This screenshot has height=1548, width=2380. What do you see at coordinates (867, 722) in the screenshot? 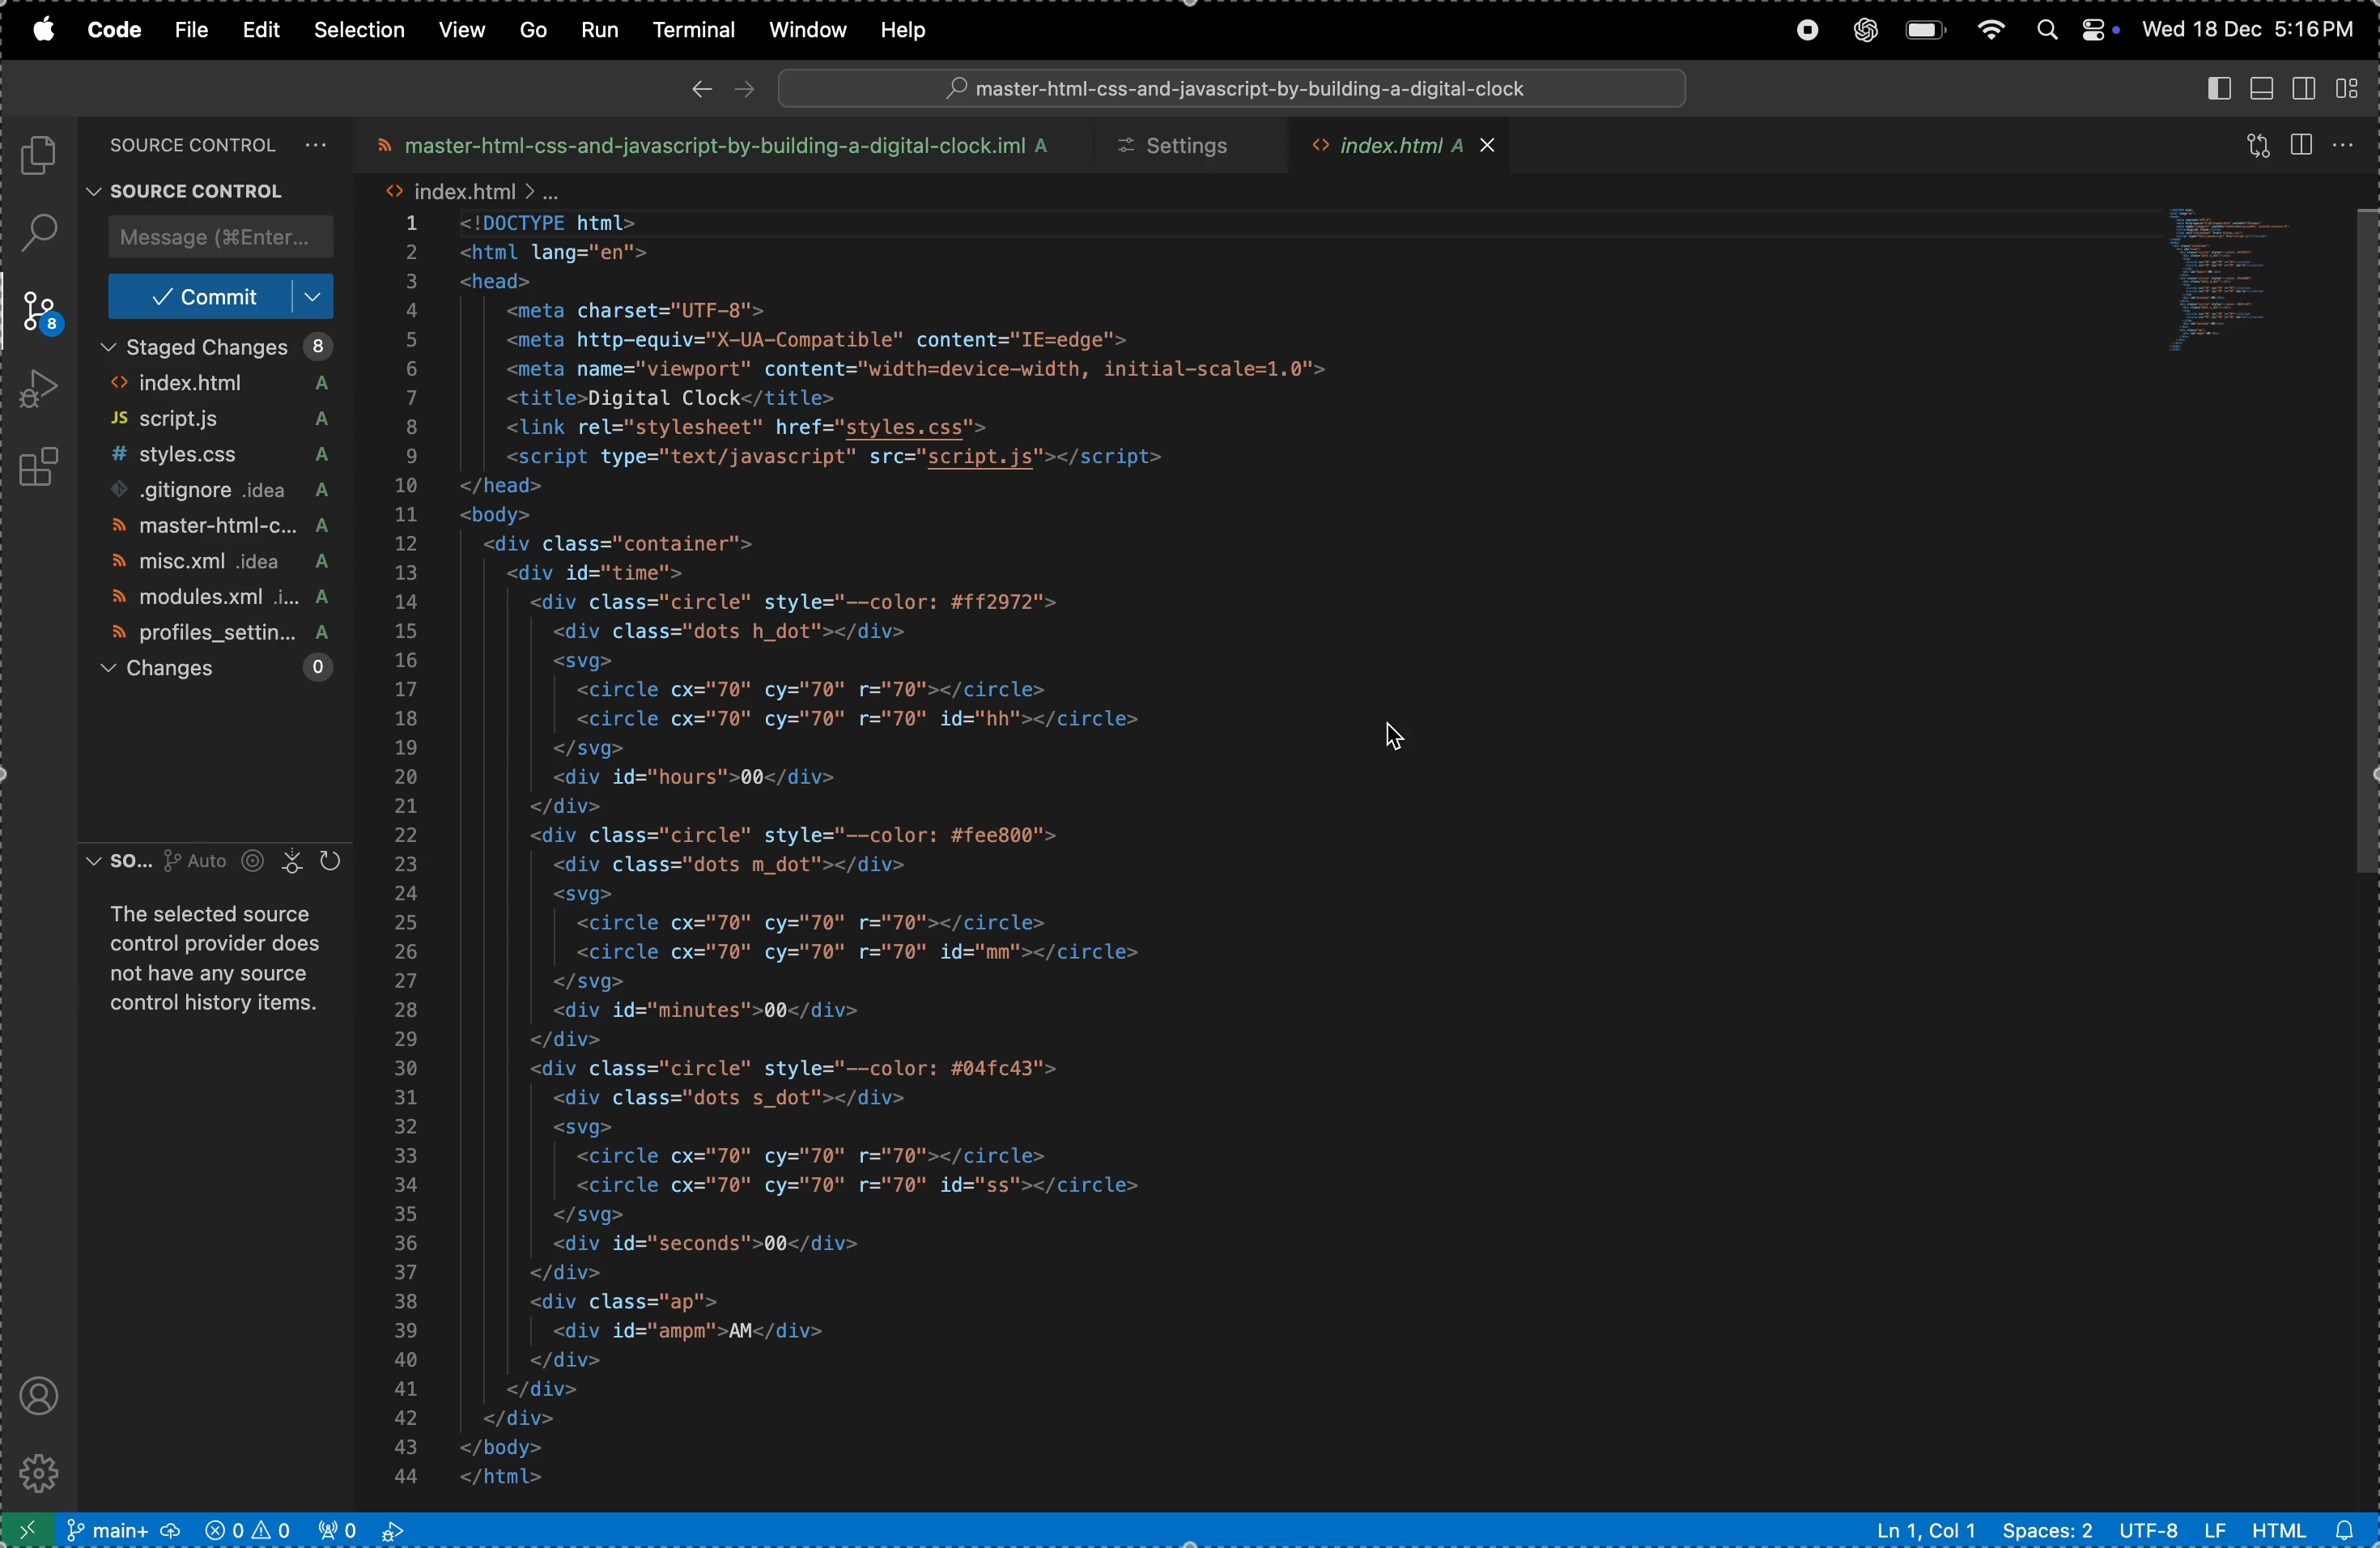
I see `<circle cx="70" cy="70" r="70" id="hh"></circle>` at bounding box center [867, 722].